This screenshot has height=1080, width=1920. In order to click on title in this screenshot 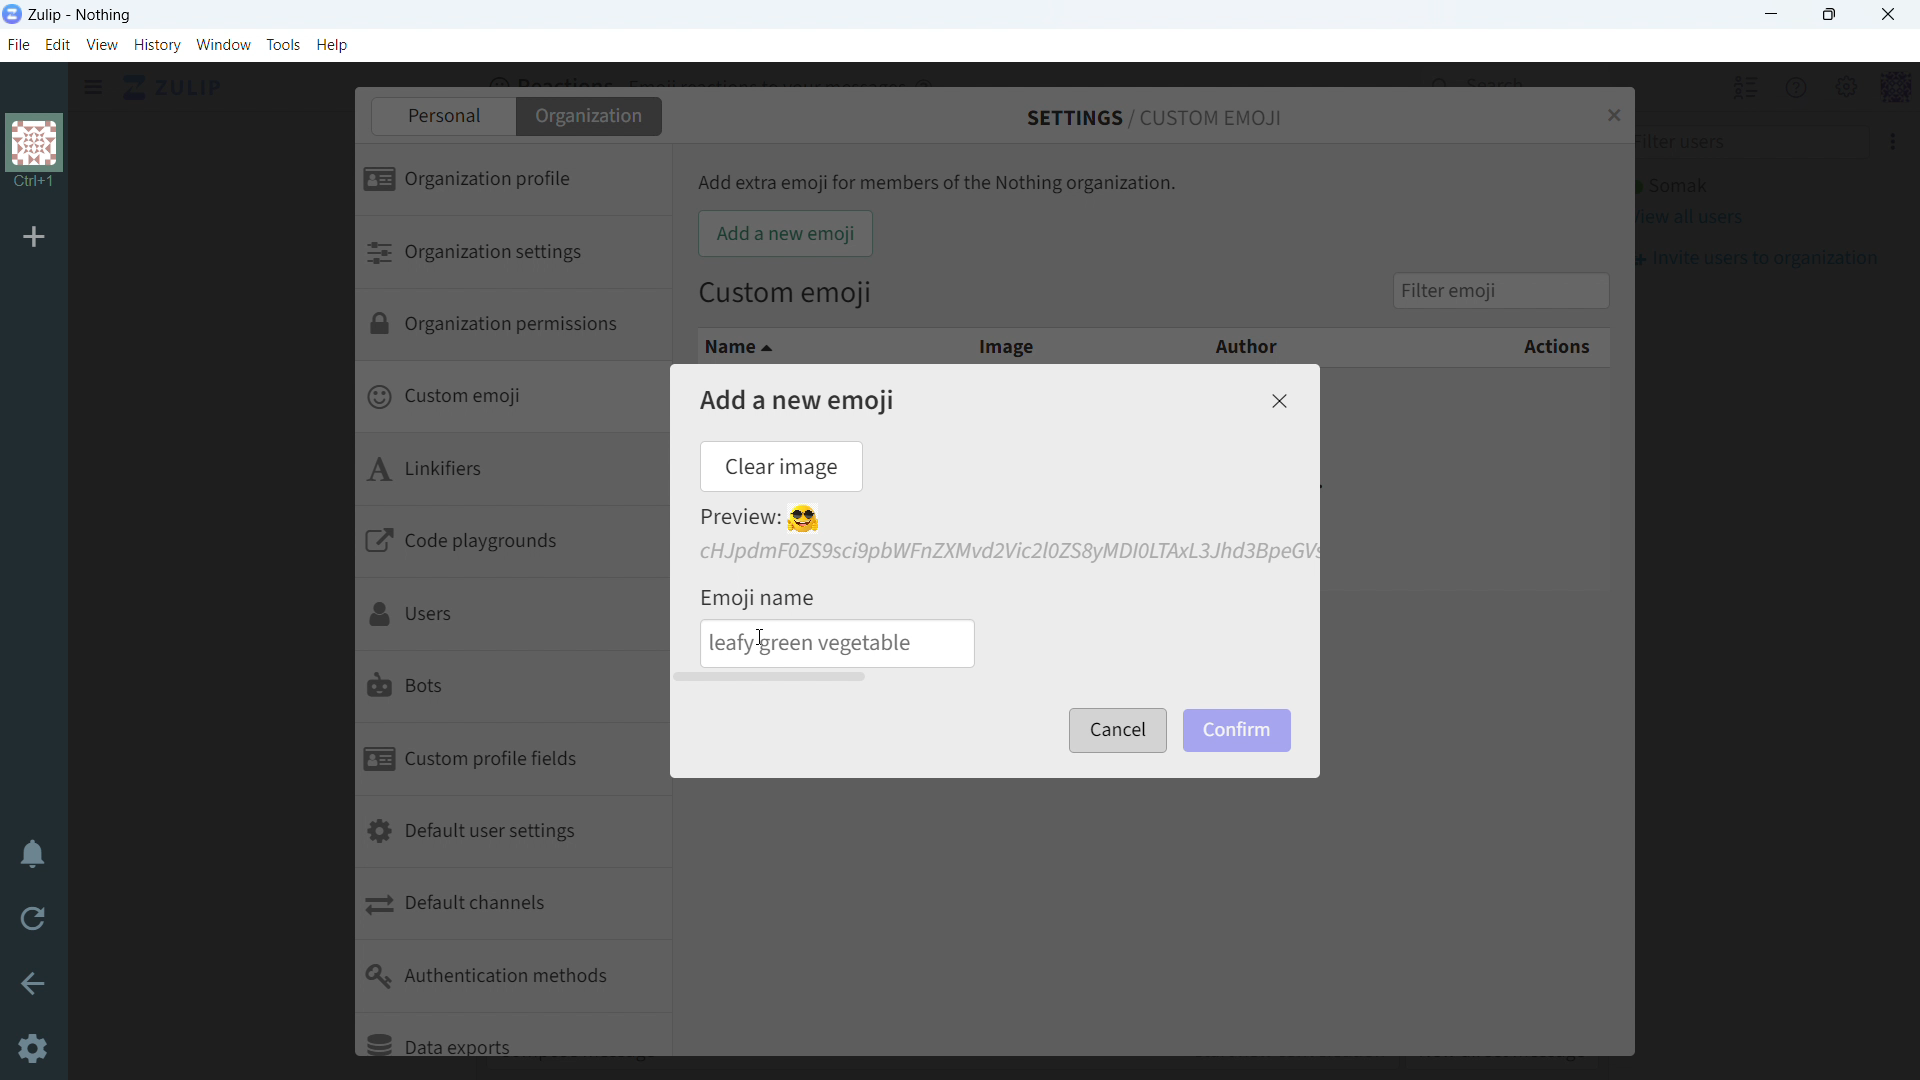, I will do `click(81, 16)`.